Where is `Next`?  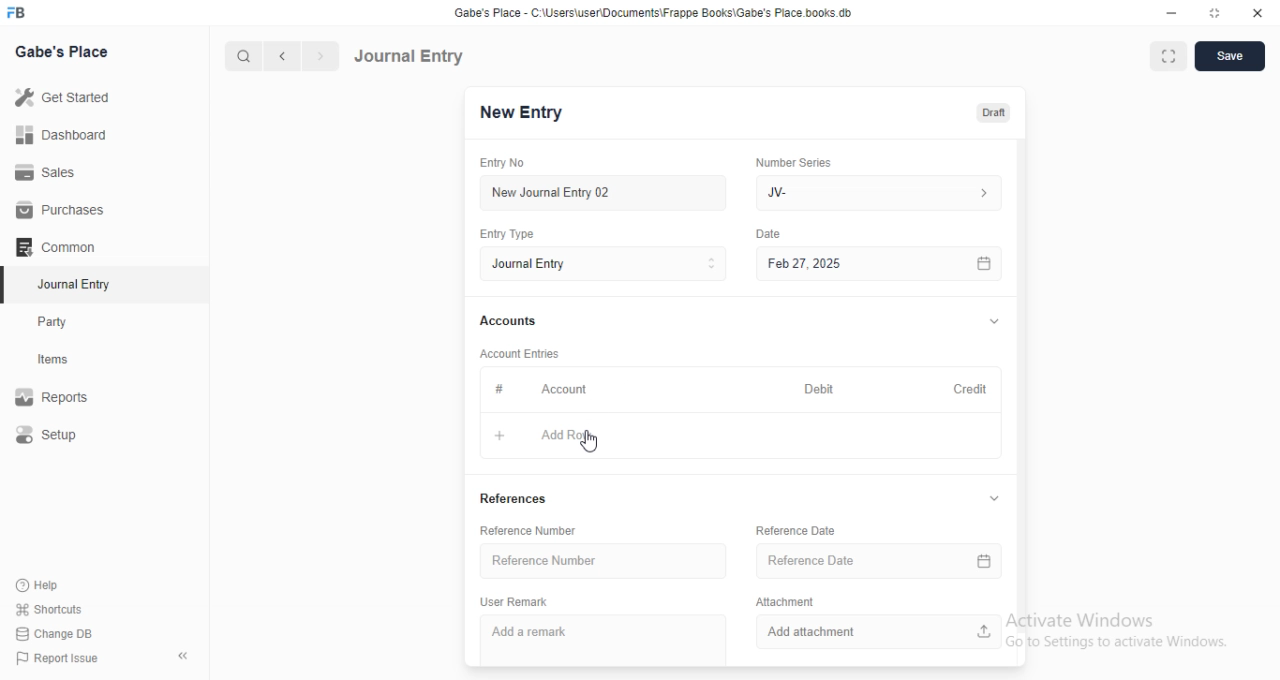 Next is located at coordinates (319, 56).